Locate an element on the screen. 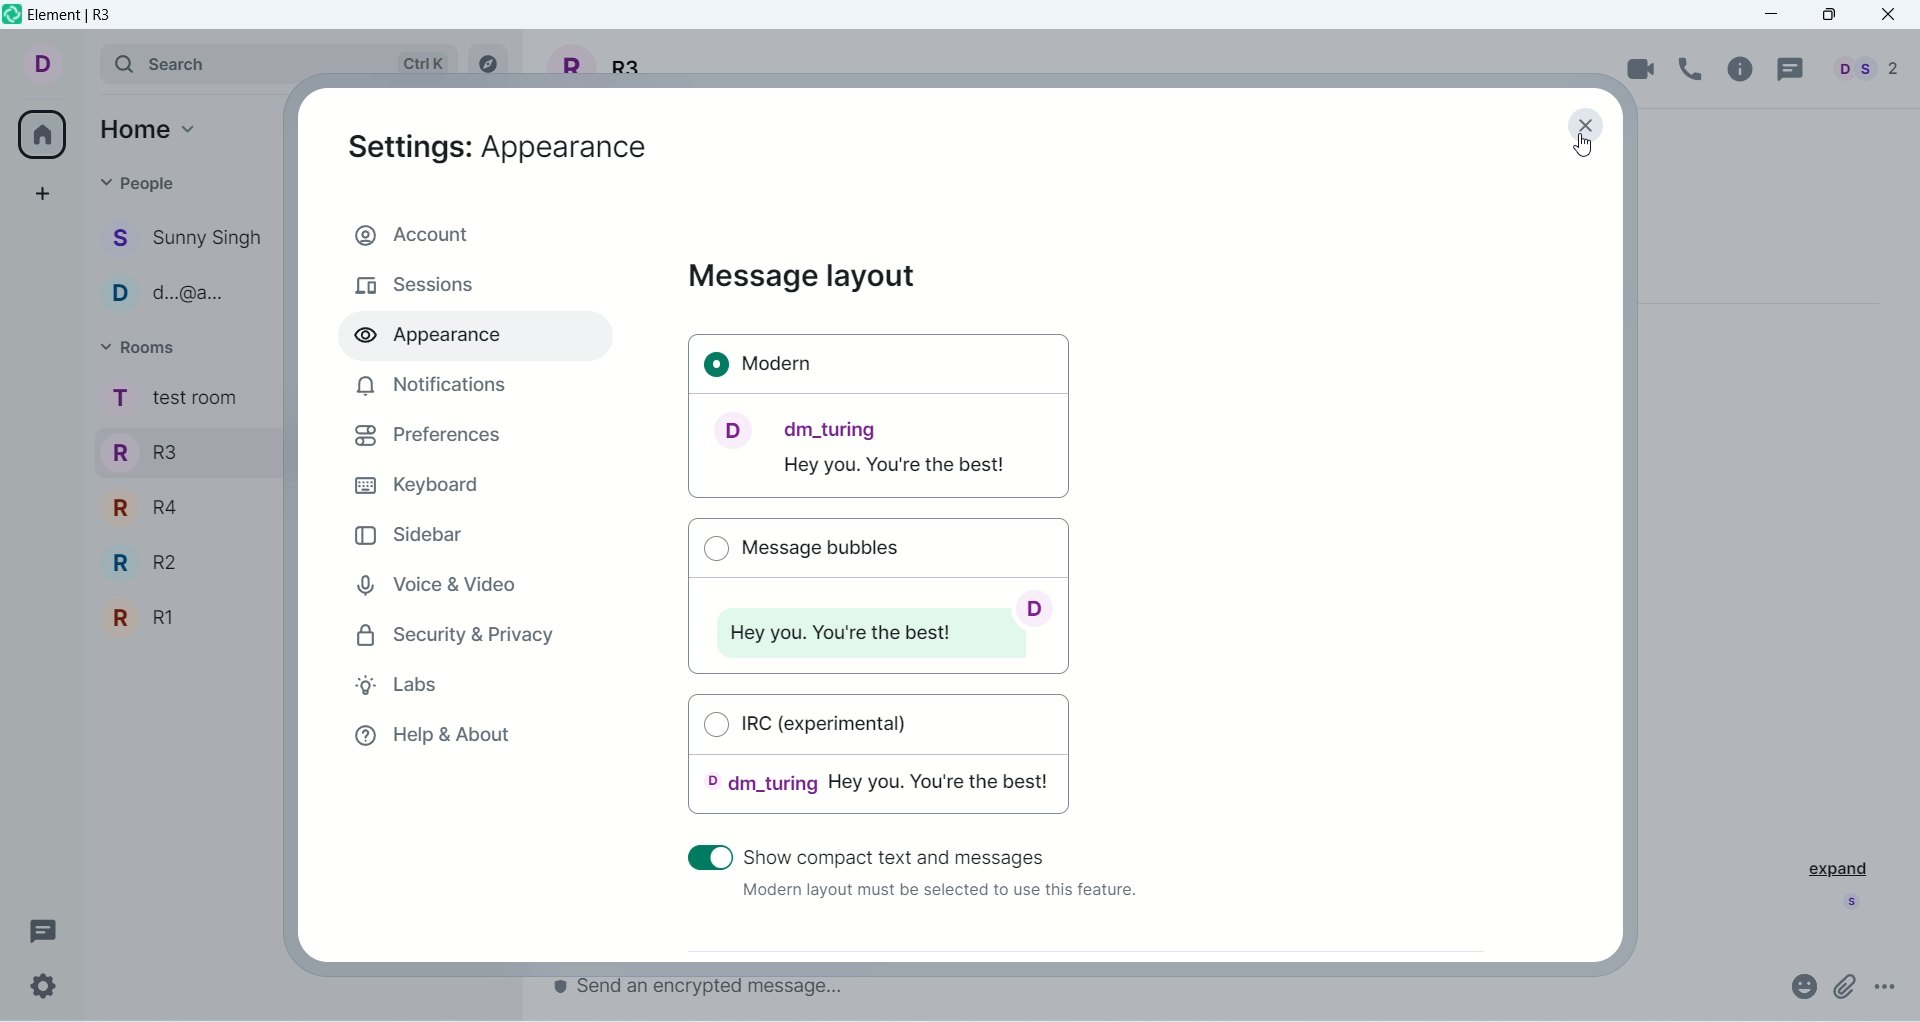 This screenshot has height=1022, width=1920. R3 is located at coordinates (183, 450).